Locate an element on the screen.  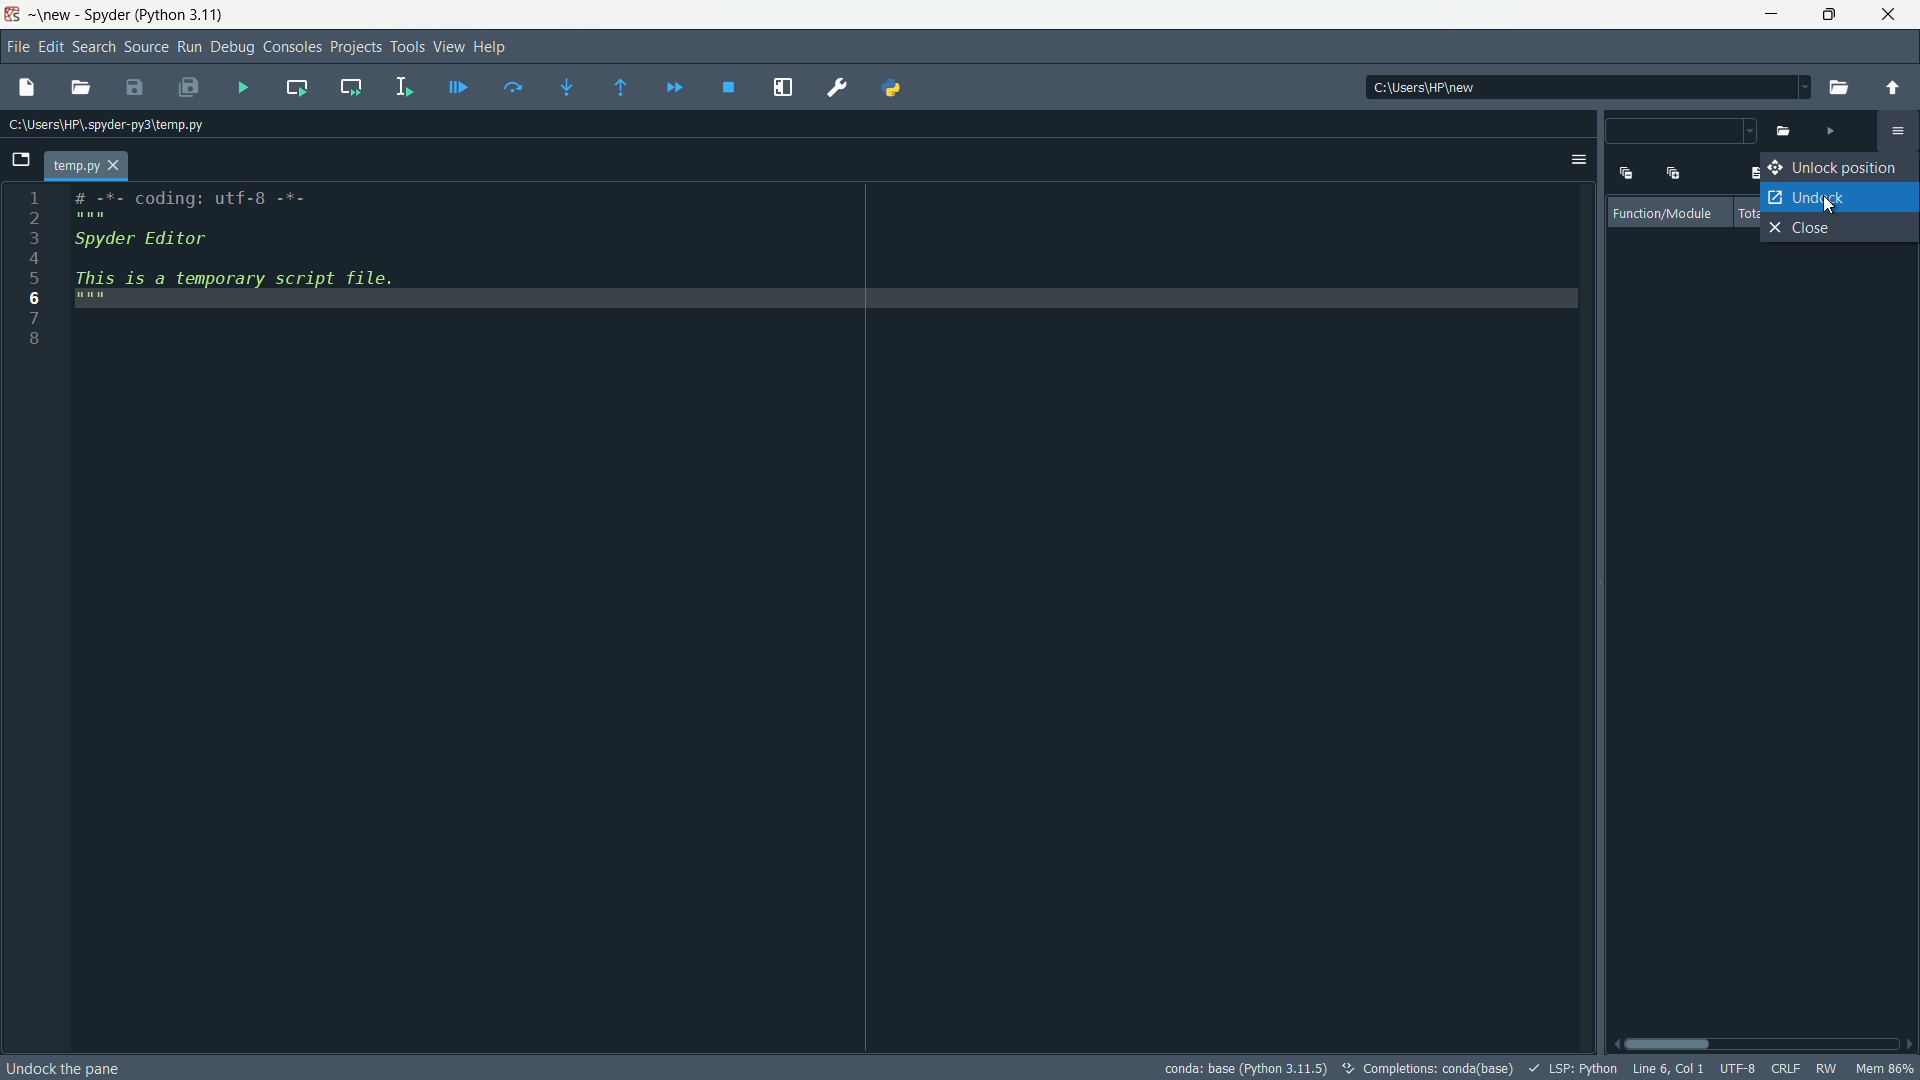
file eol status is located at coordinates (1787, 1070).